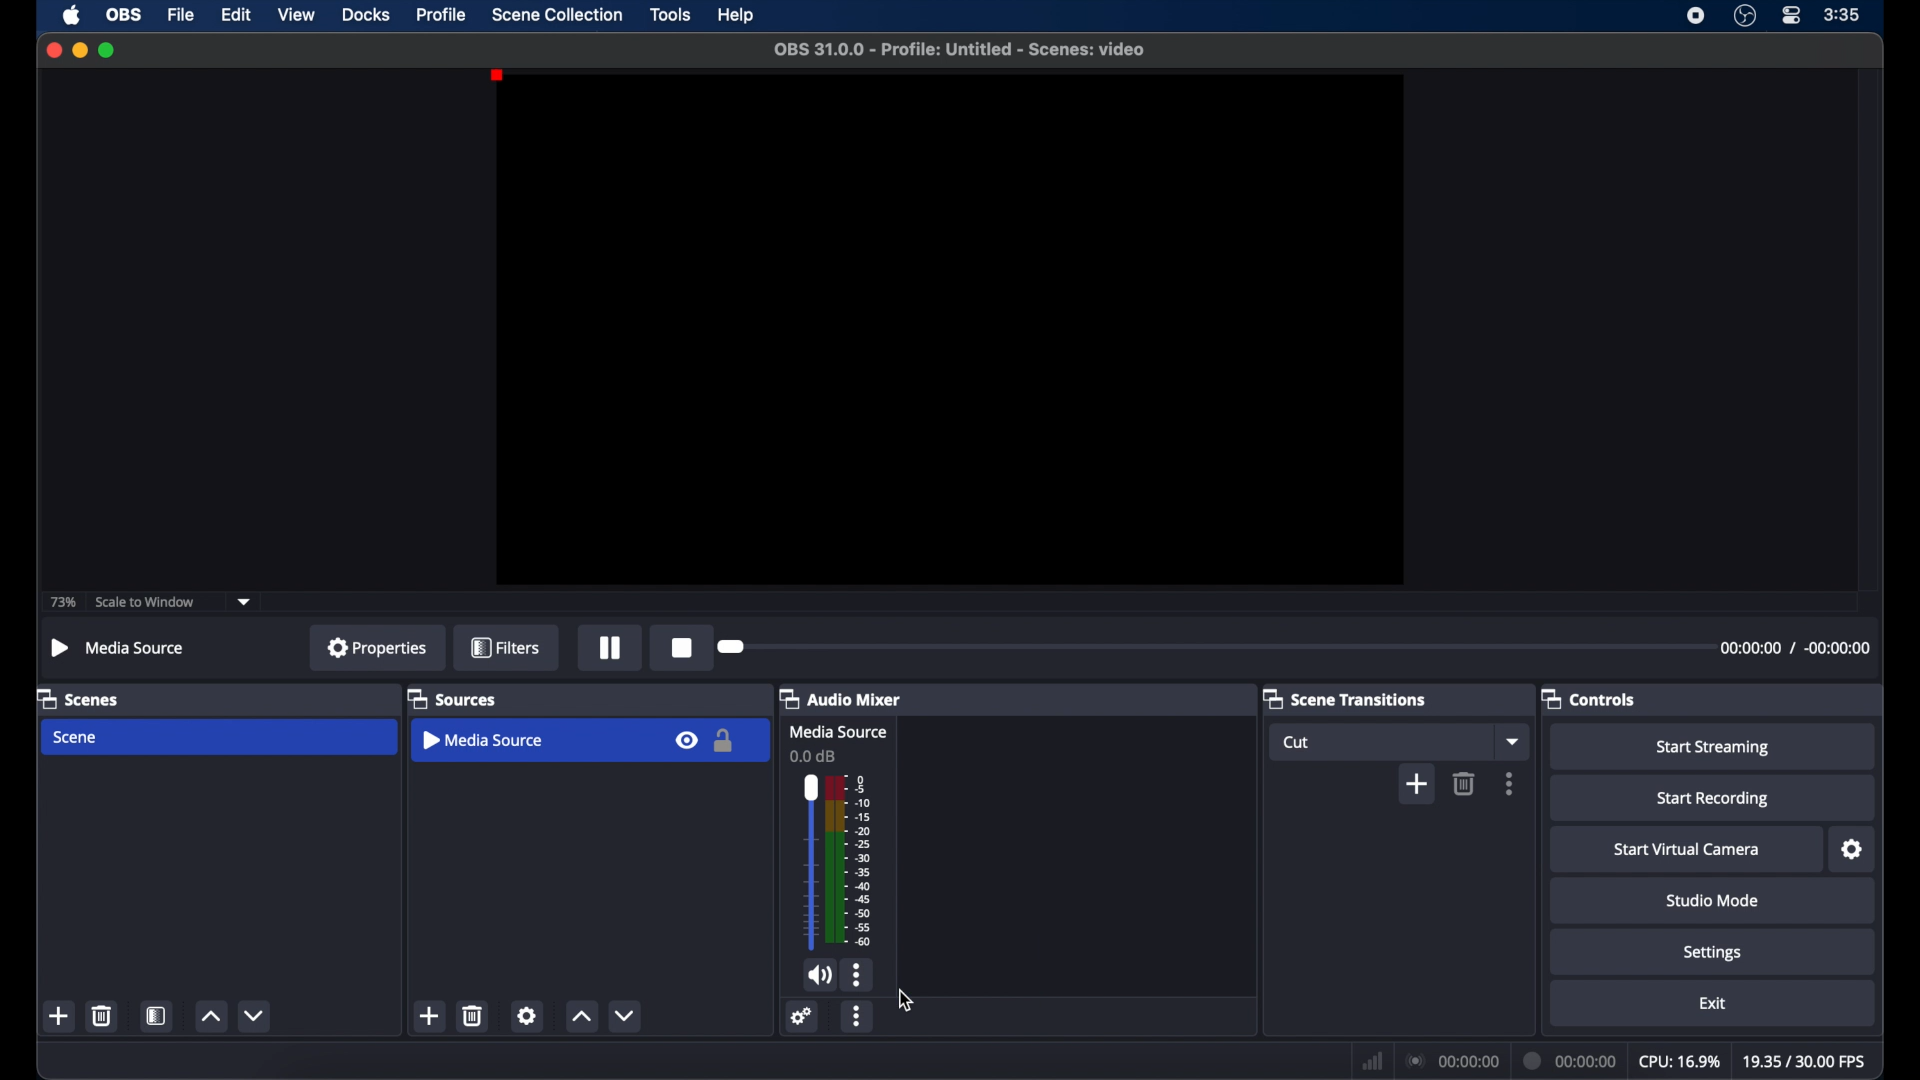 Image resolution: width=1920 pixels, height=1080 pixels. Describe the element at coordinates (474, 1015) in the screenshot. I see `delete` at that location.